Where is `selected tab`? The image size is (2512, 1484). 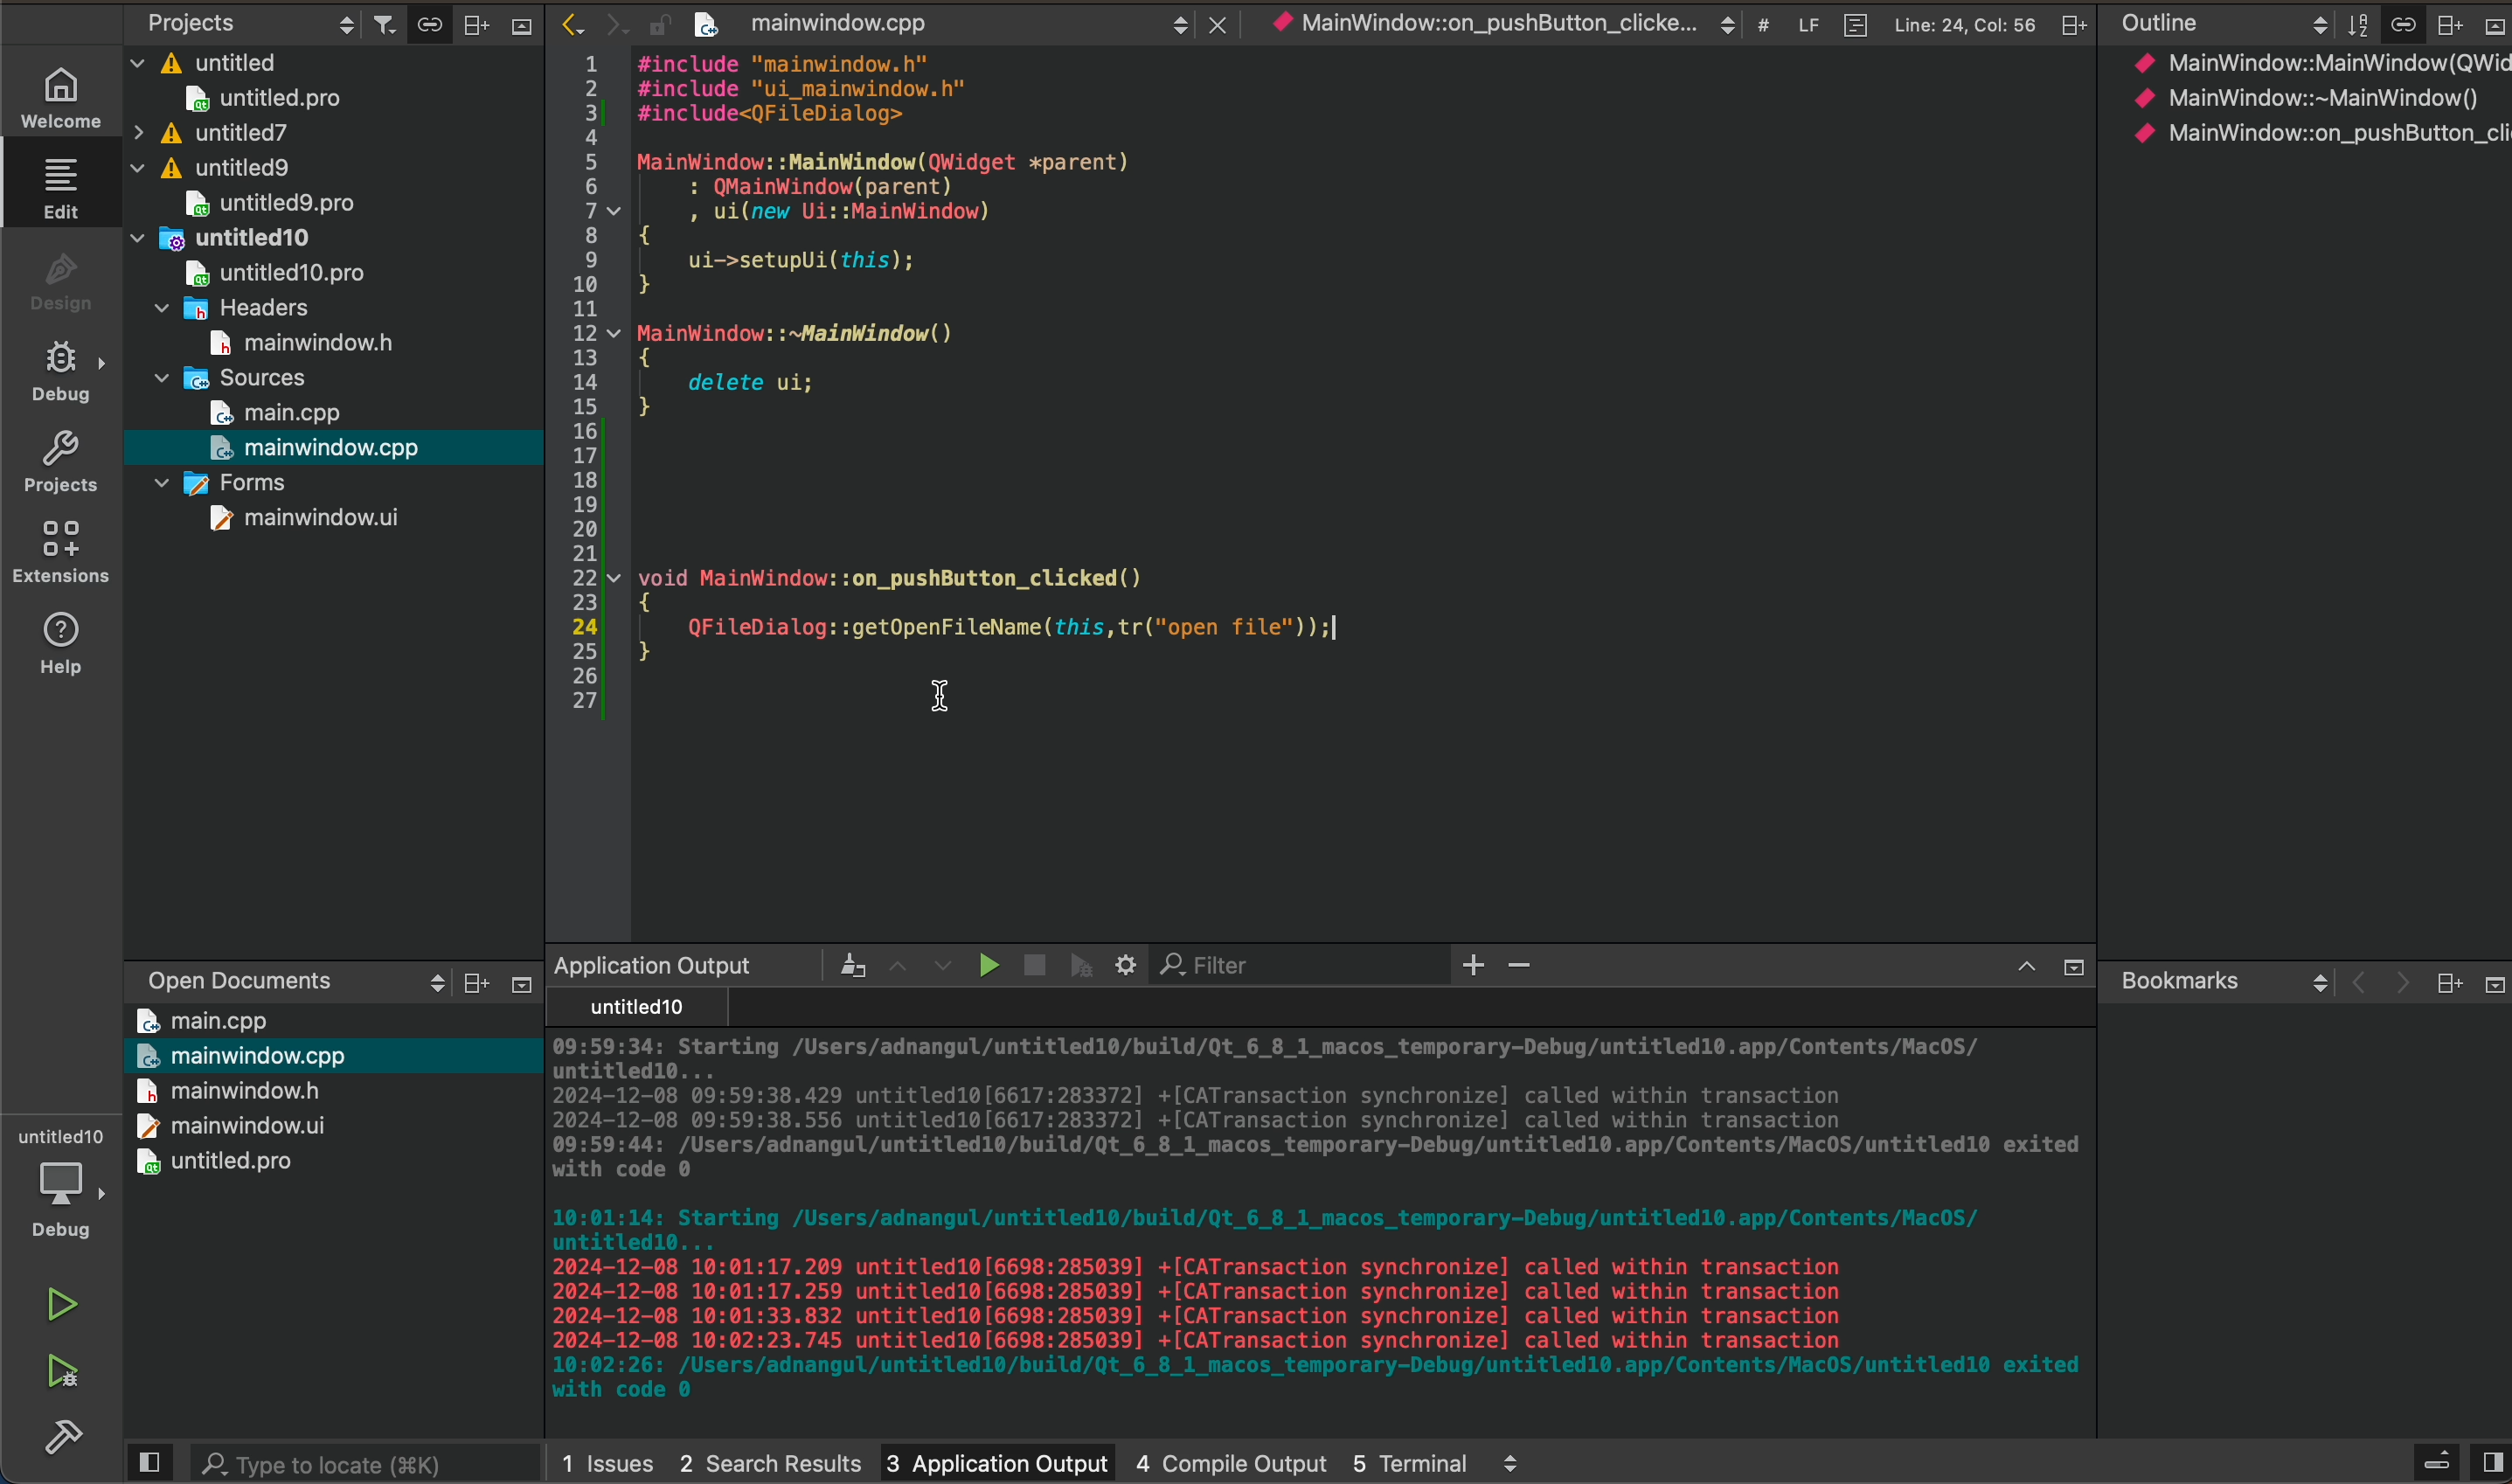 selected tab is located at coordinates (71, 186).